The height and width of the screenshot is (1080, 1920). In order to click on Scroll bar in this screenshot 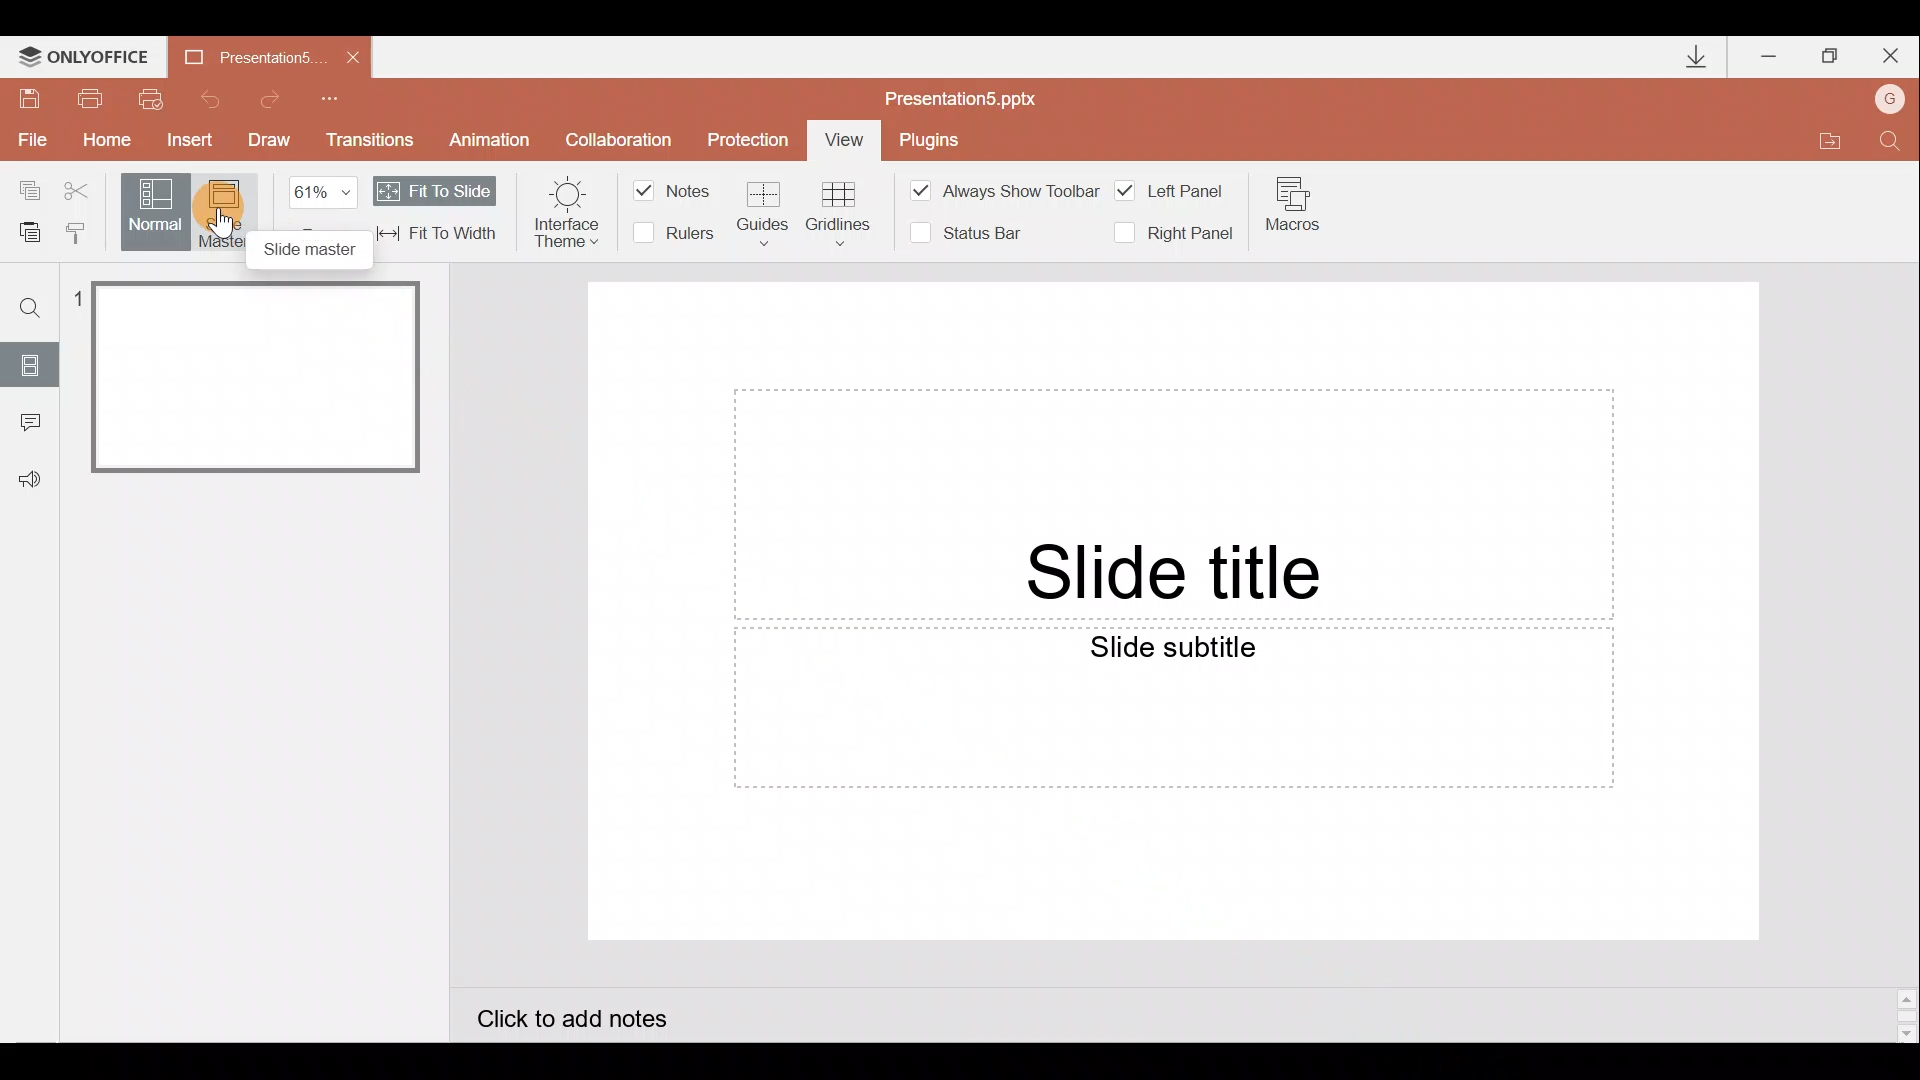, I will do `click(1903, 1007)`.